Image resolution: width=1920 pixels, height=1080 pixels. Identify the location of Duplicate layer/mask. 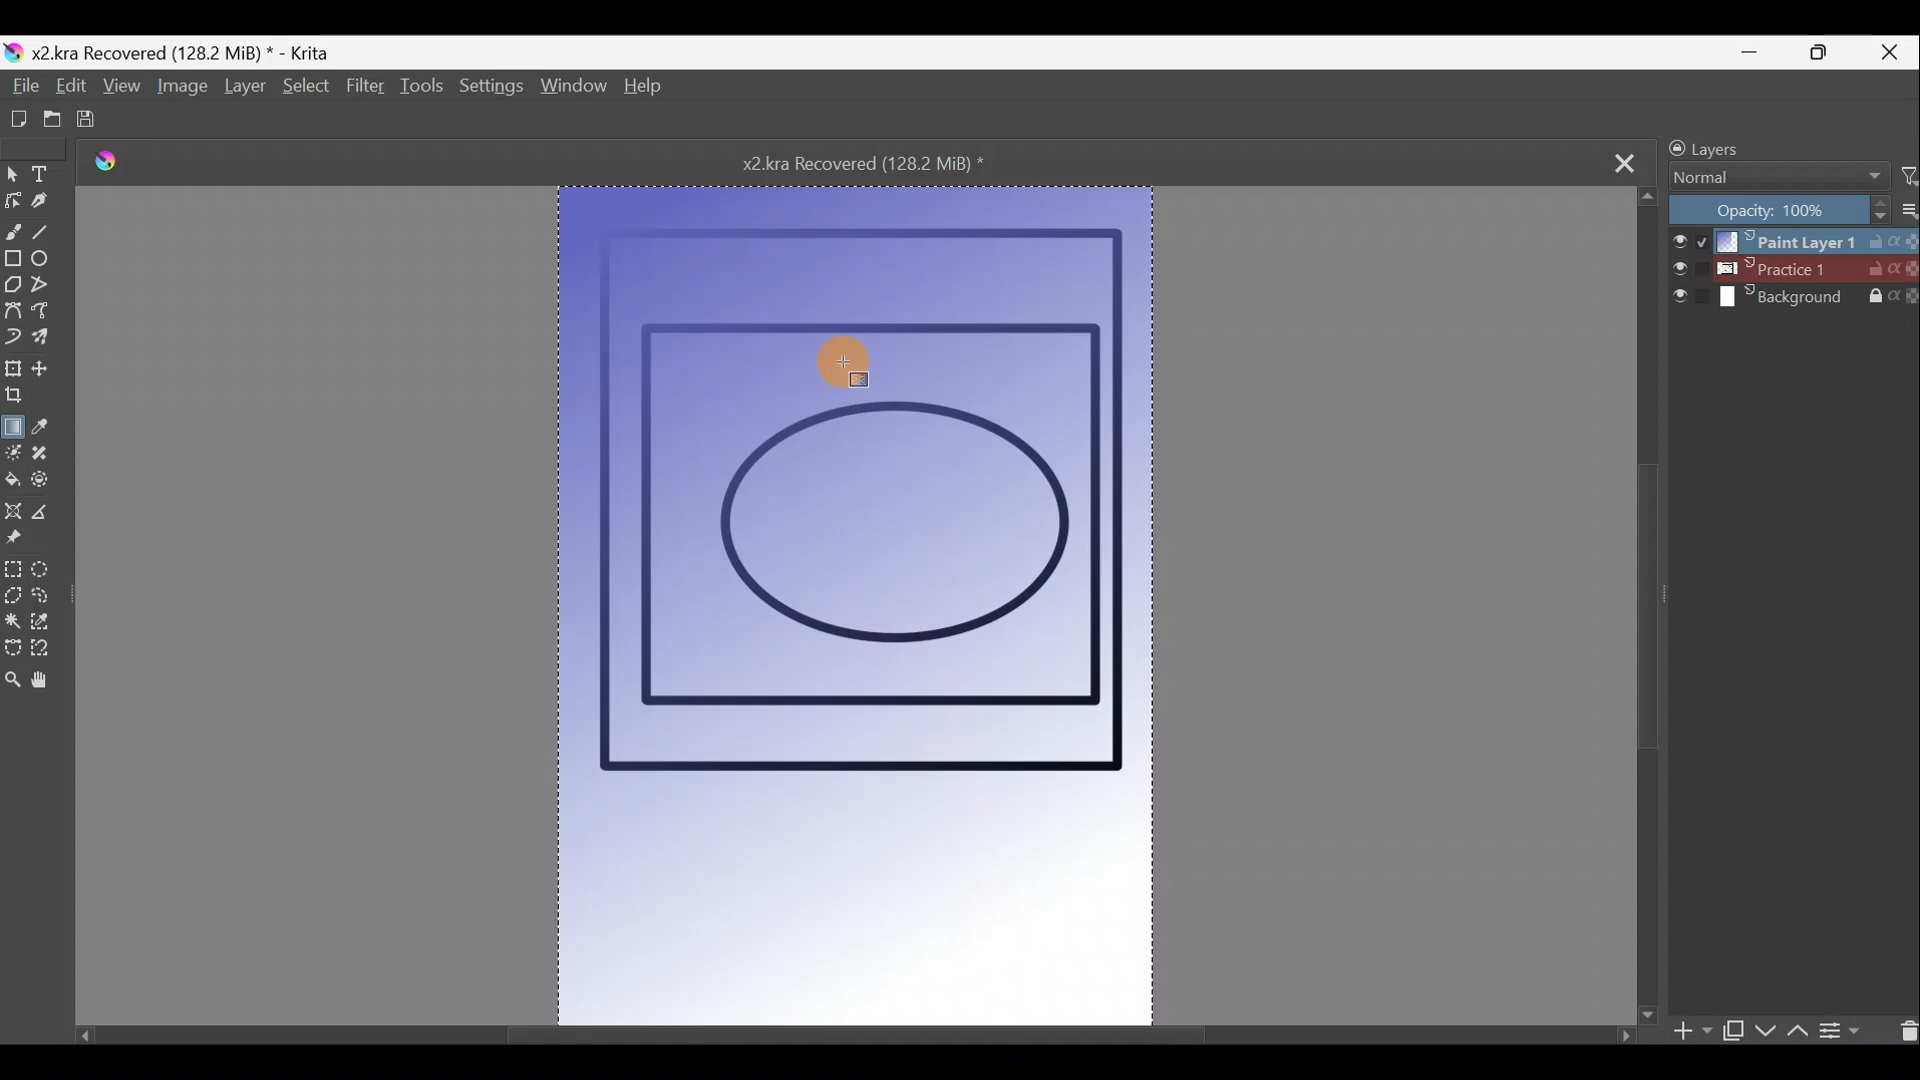
(1733, 1035).